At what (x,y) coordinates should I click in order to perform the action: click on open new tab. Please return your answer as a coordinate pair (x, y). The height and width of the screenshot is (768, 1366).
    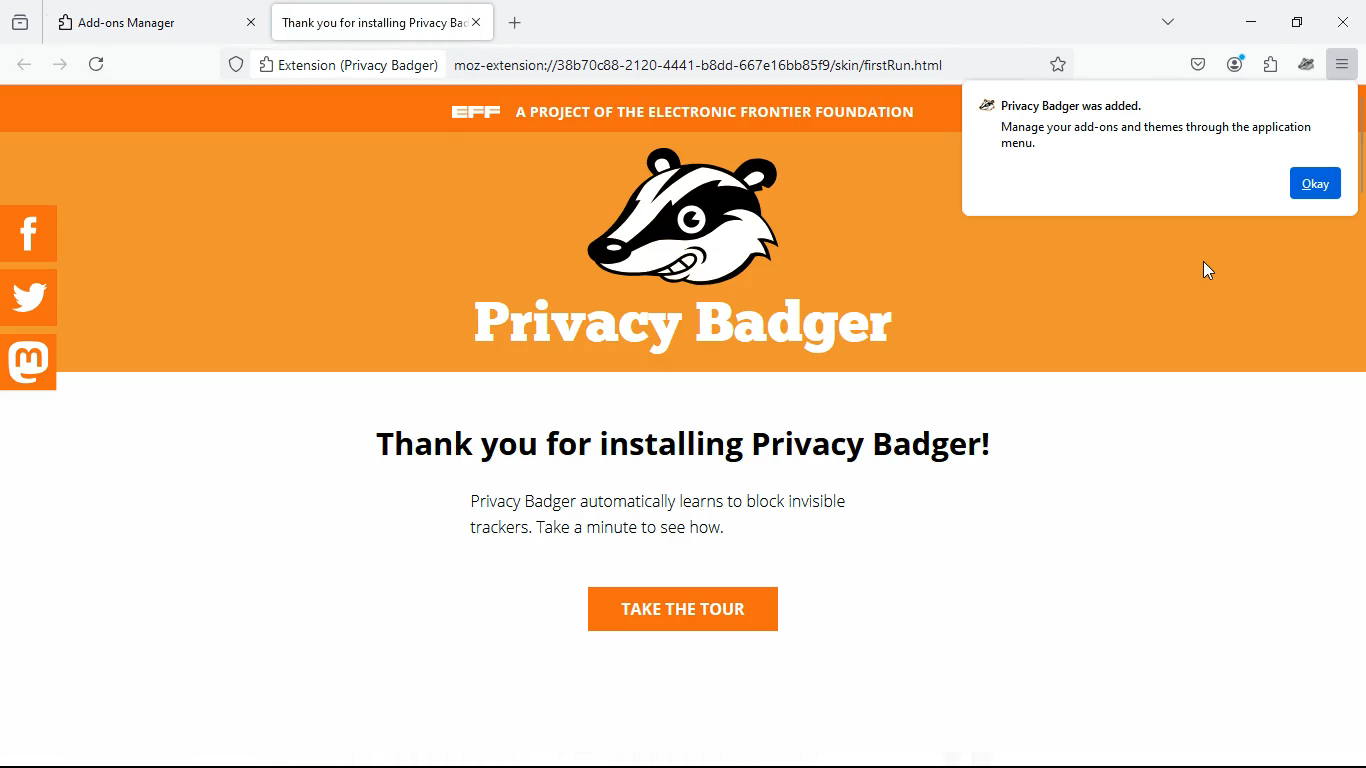
    Looking at the image, I should click on (511, 22).